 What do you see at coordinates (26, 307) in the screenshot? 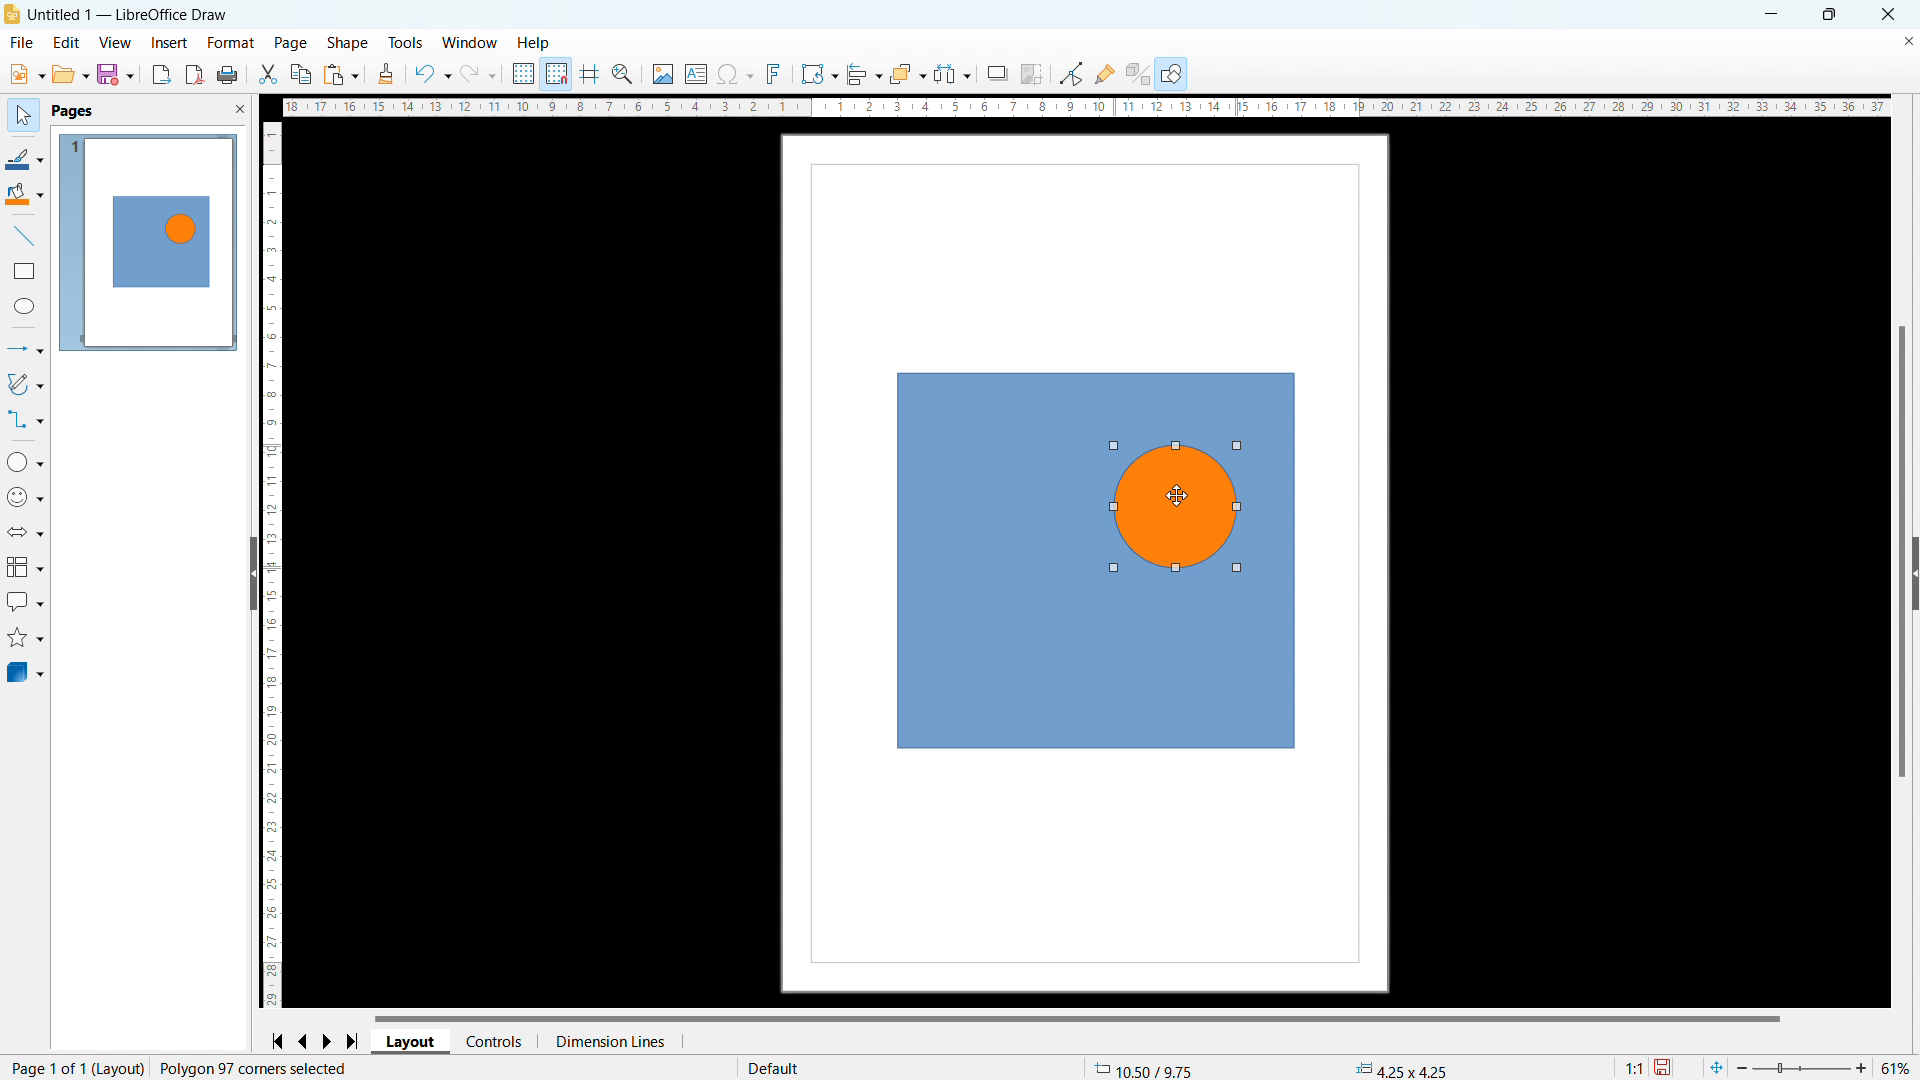
I see `ellipse tool` at bounding box center [26, 307].